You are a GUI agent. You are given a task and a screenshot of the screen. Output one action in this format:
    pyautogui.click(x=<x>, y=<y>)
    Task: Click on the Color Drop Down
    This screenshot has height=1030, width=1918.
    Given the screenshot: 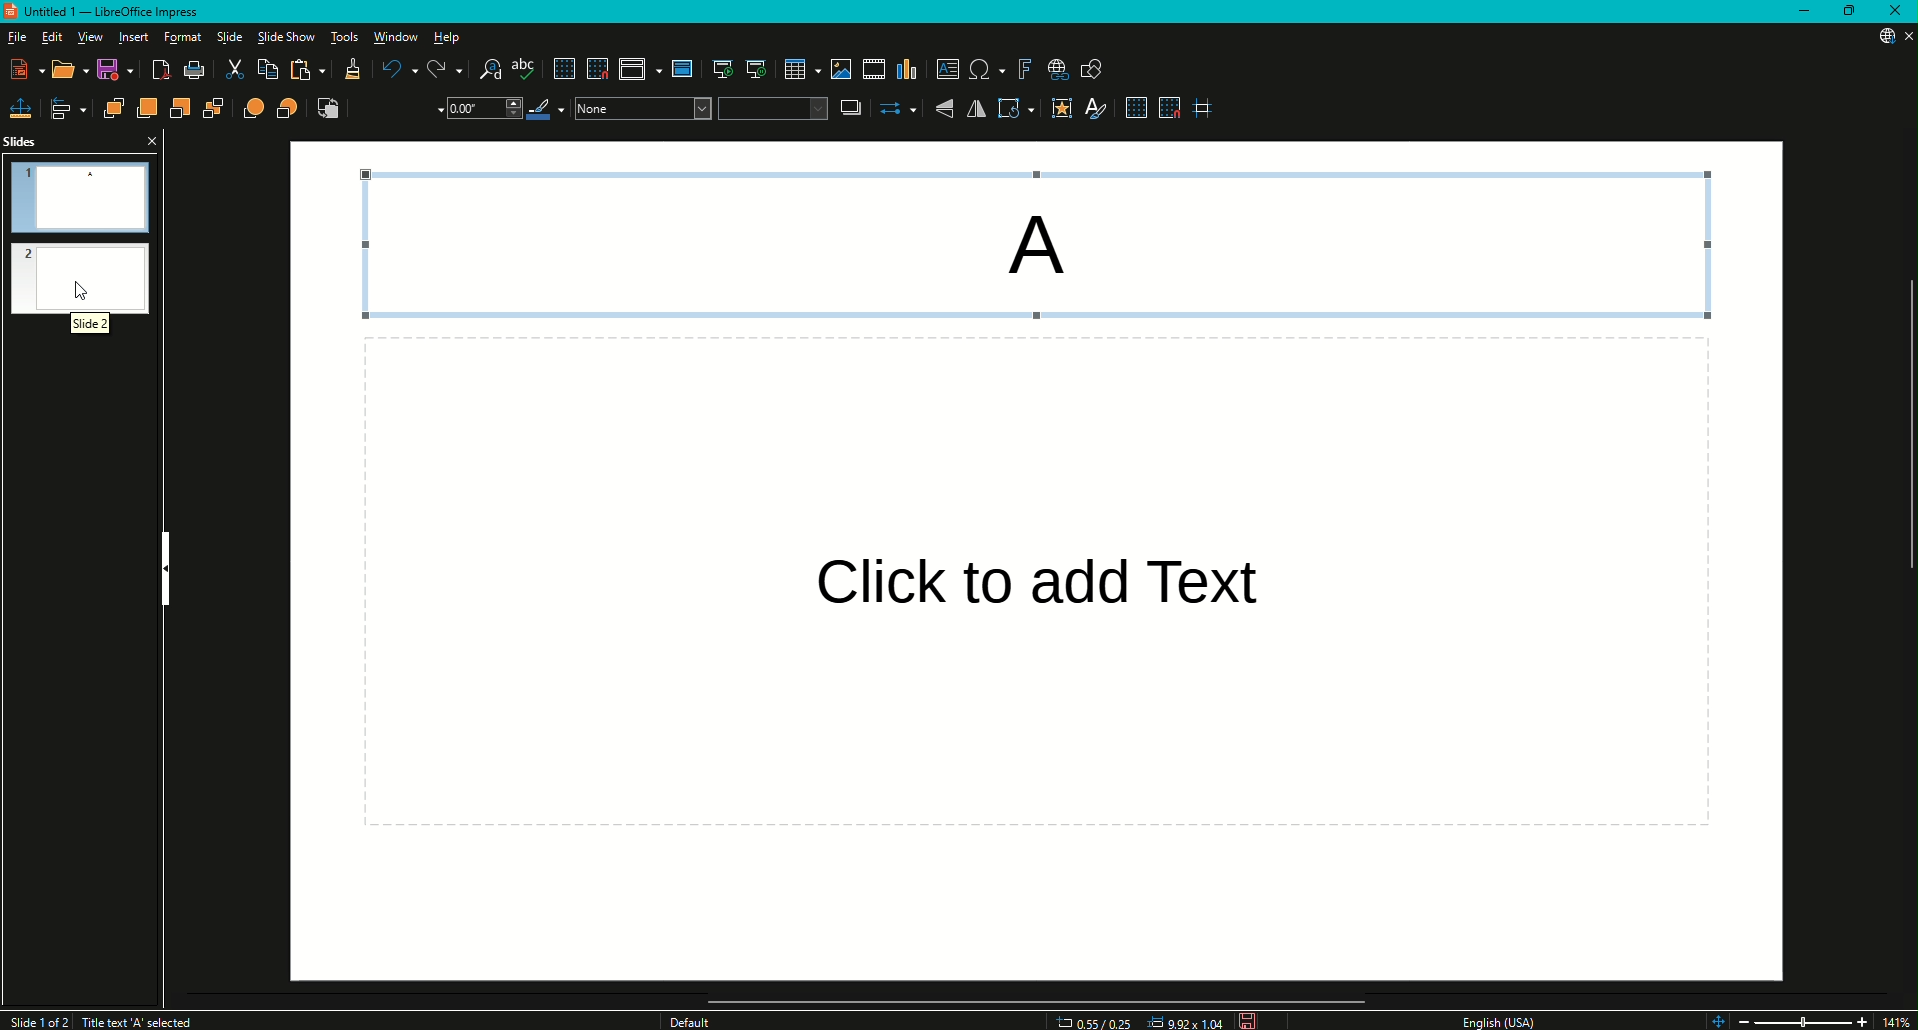 What is the action you would take?
    pyautogui.click(x=639, y=111)
    